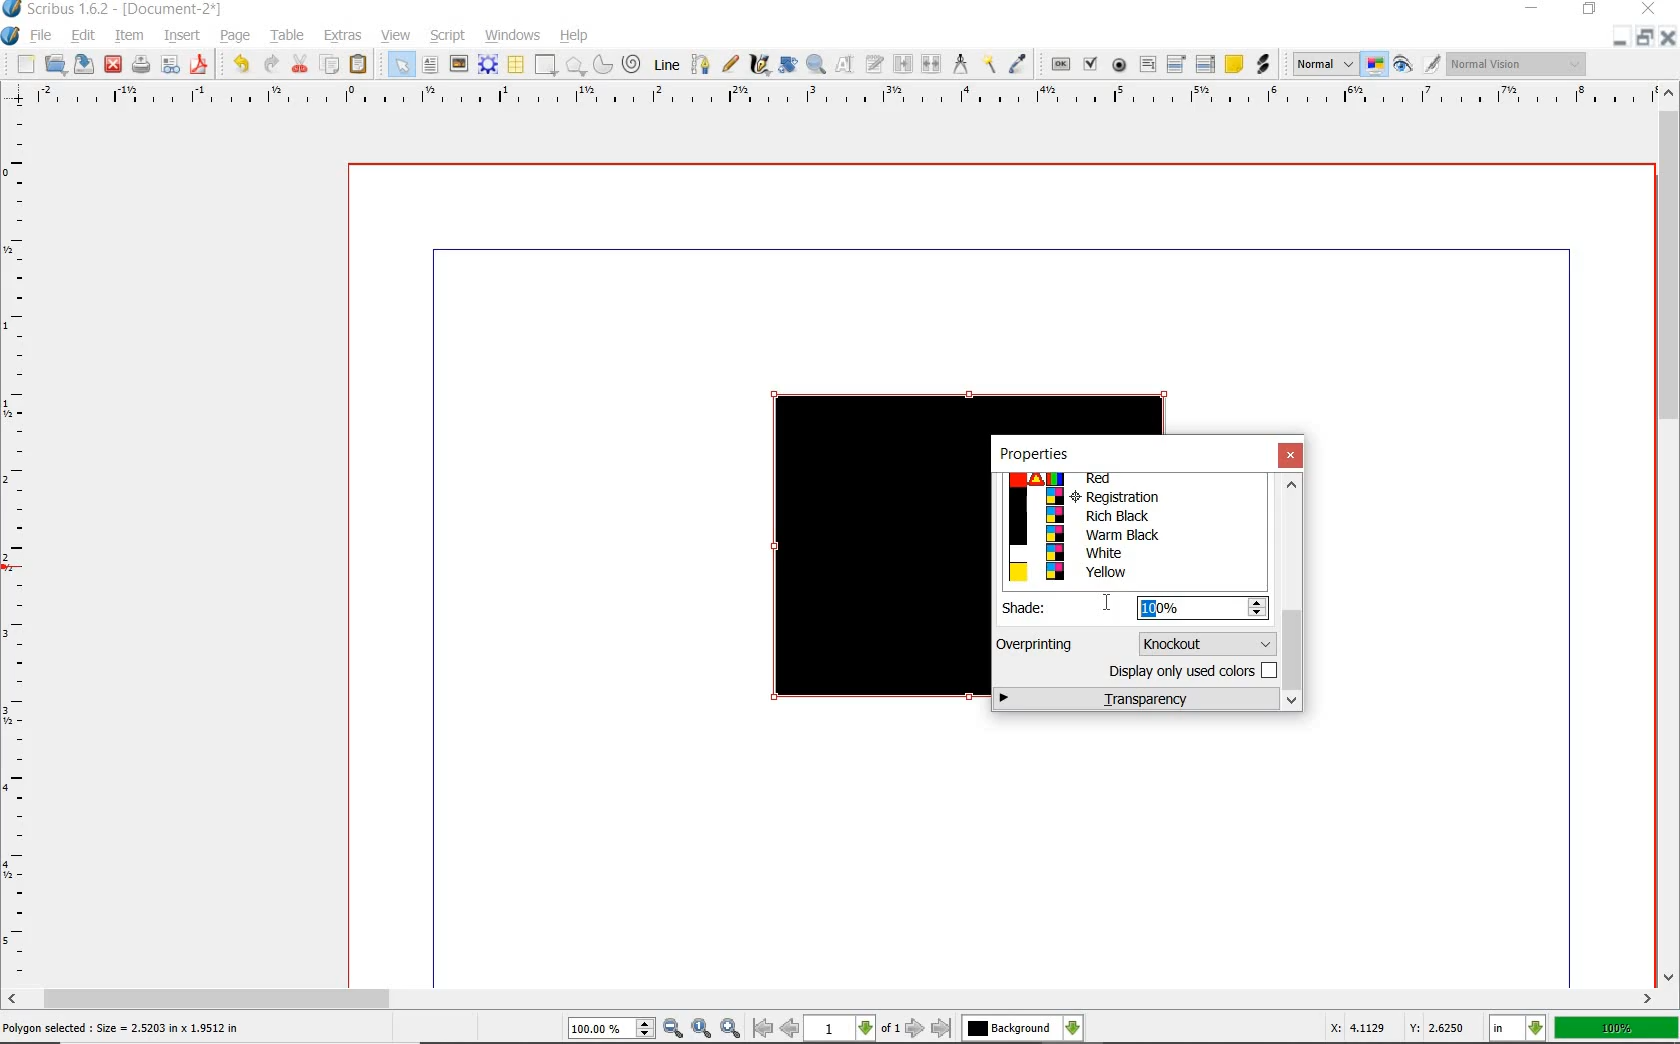  I want to click on system logo, so click(12, 37).